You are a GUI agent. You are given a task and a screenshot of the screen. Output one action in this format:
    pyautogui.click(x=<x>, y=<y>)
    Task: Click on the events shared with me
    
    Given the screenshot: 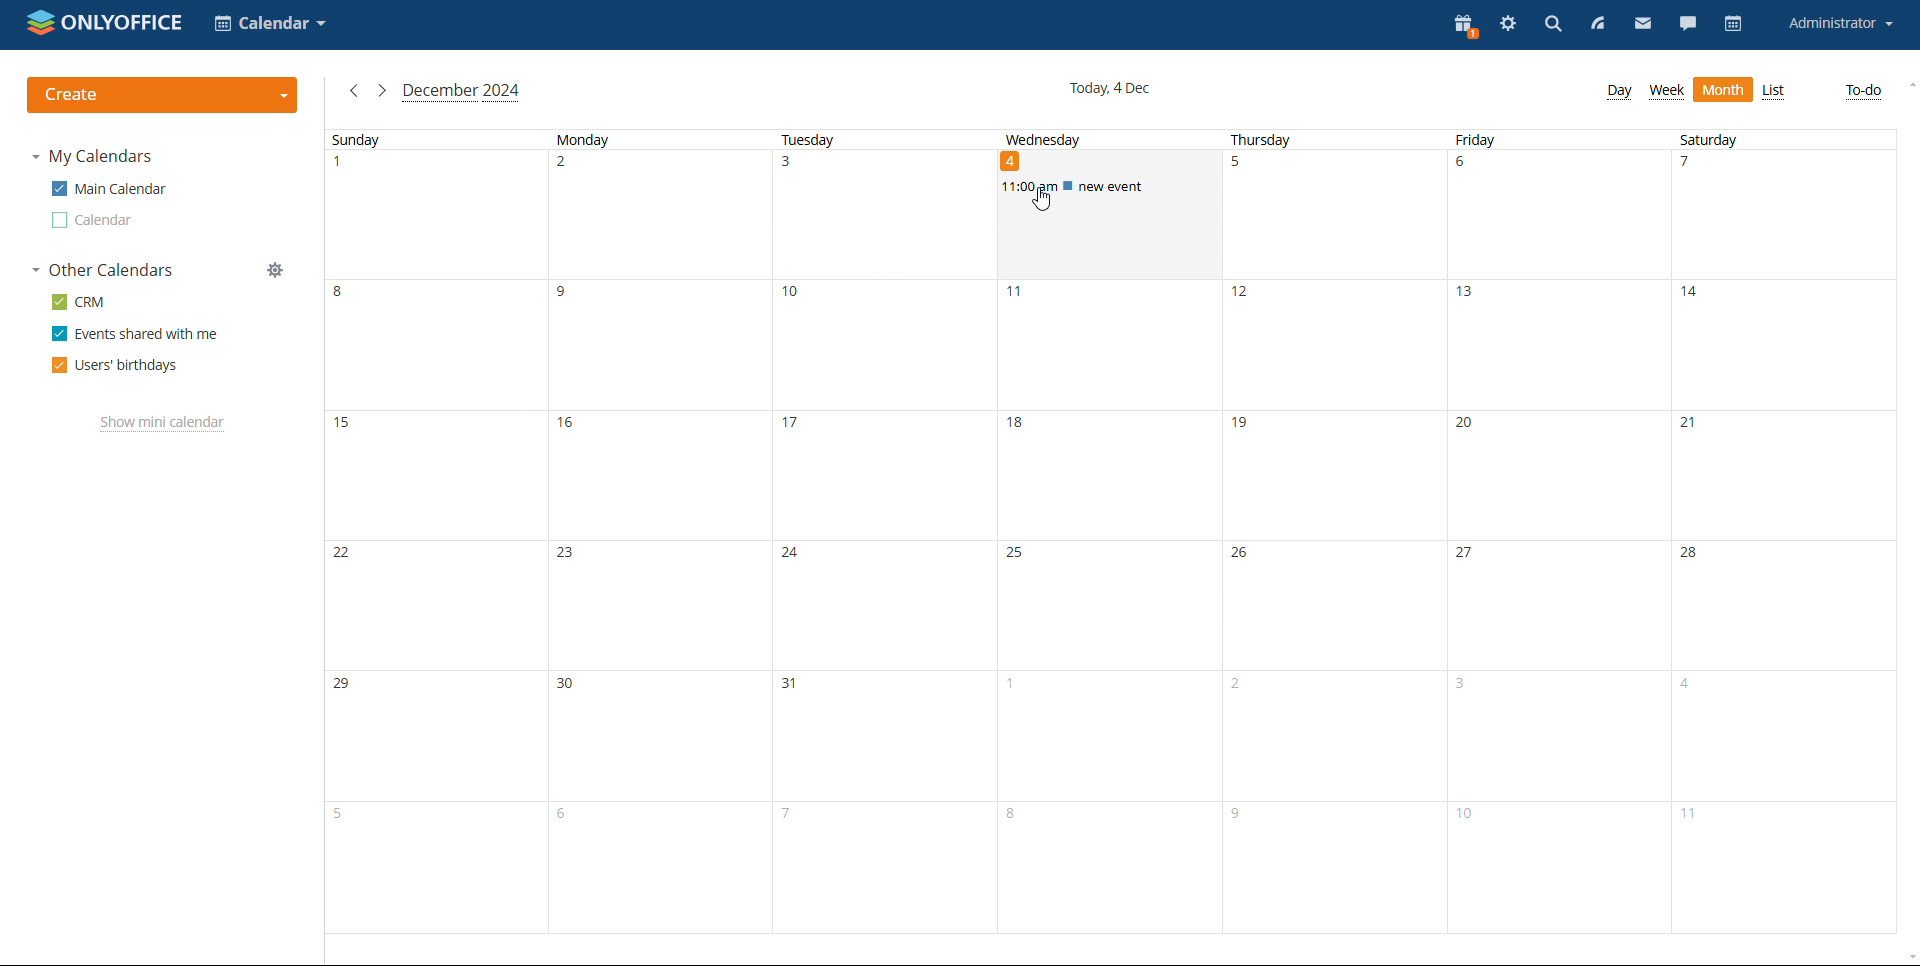 What is the action you would take?
    pyautogui.click(x=135, y=334)
    